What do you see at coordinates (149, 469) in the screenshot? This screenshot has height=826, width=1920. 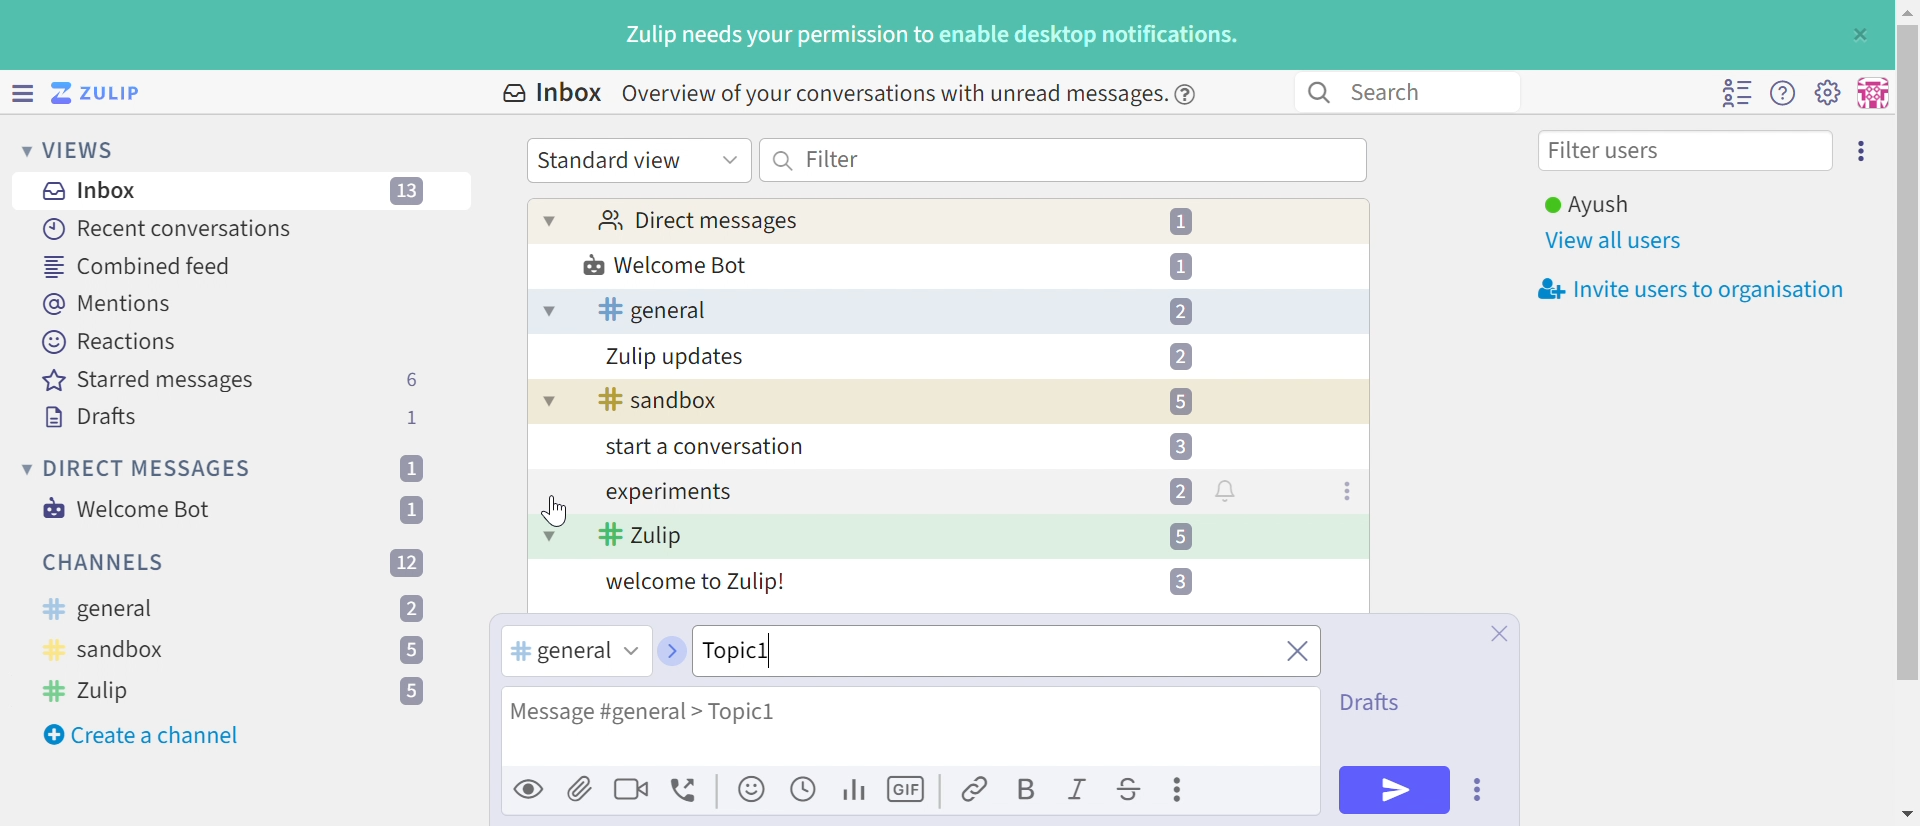 I see `DIRECT MESSAGES` at bounding box center [149, 469].